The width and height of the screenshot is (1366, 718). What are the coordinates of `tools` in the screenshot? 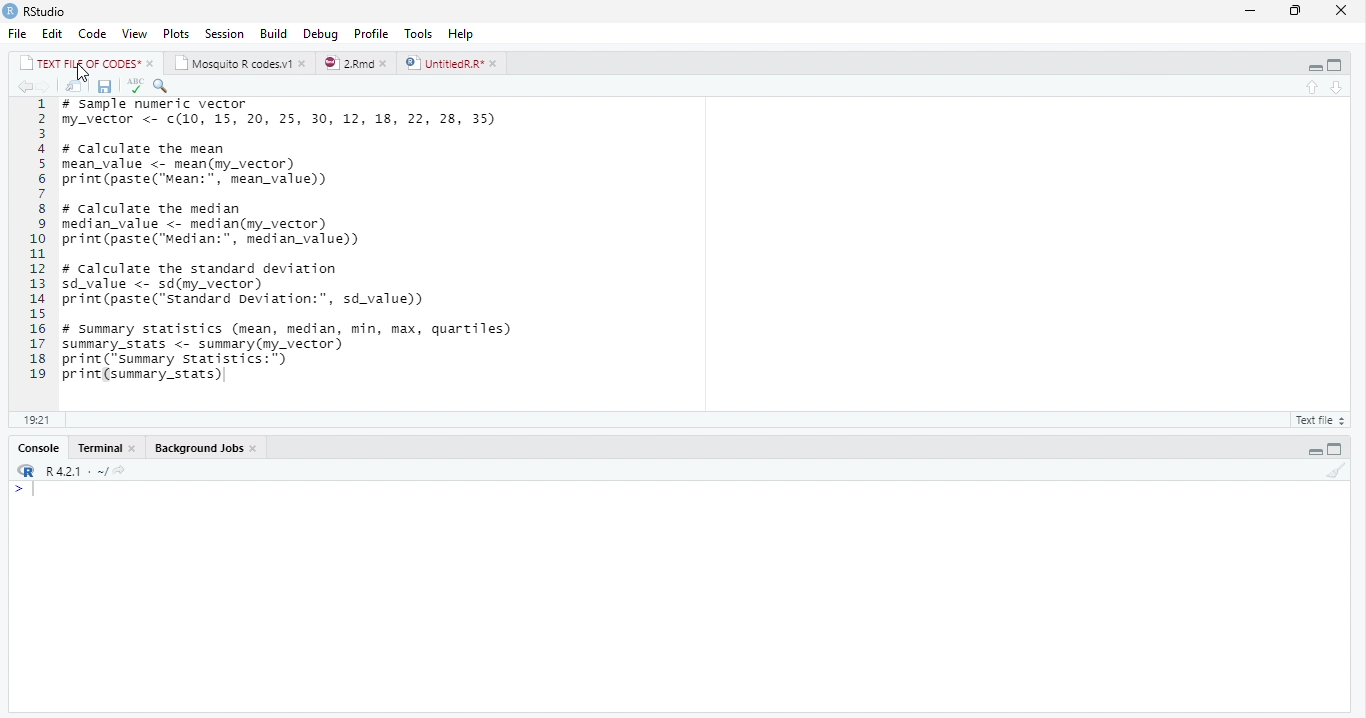 It's located at (420, 34).